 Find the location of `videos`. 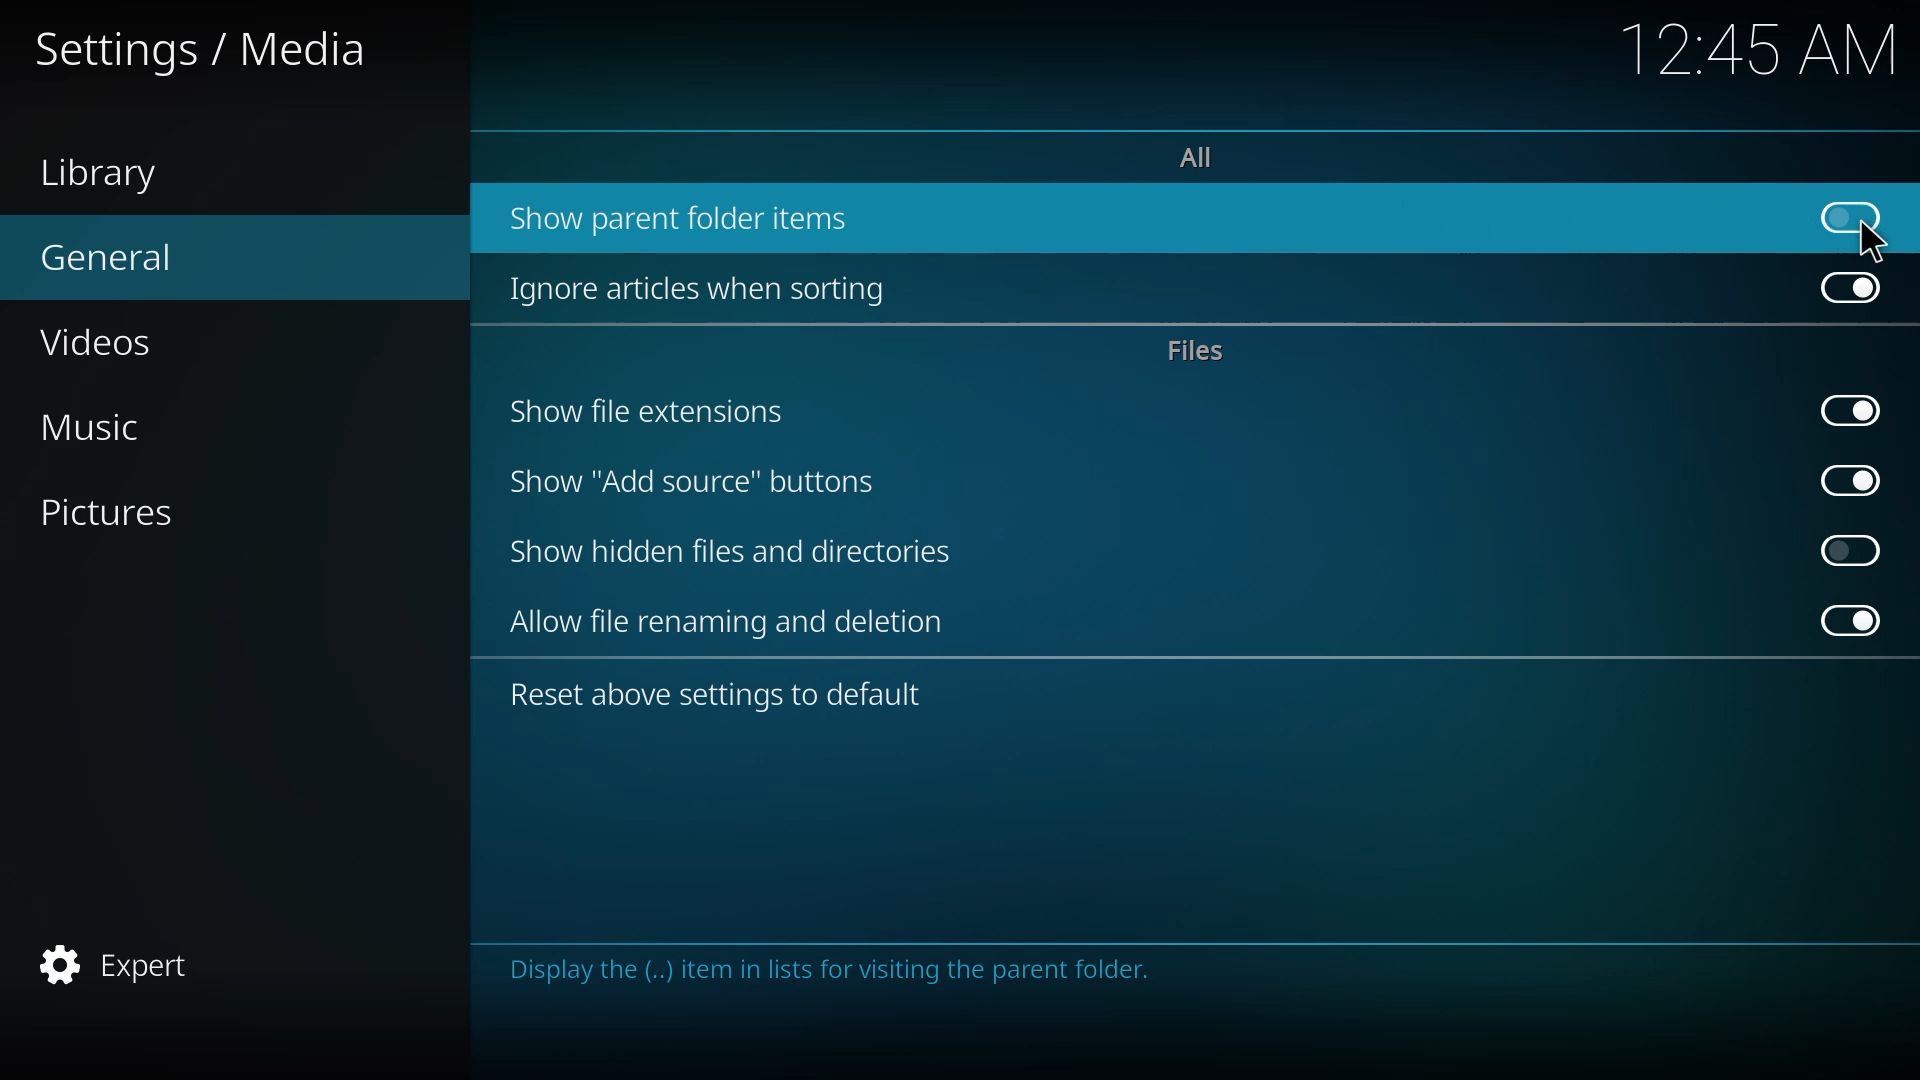

videos is located at coordinates (103, 340).